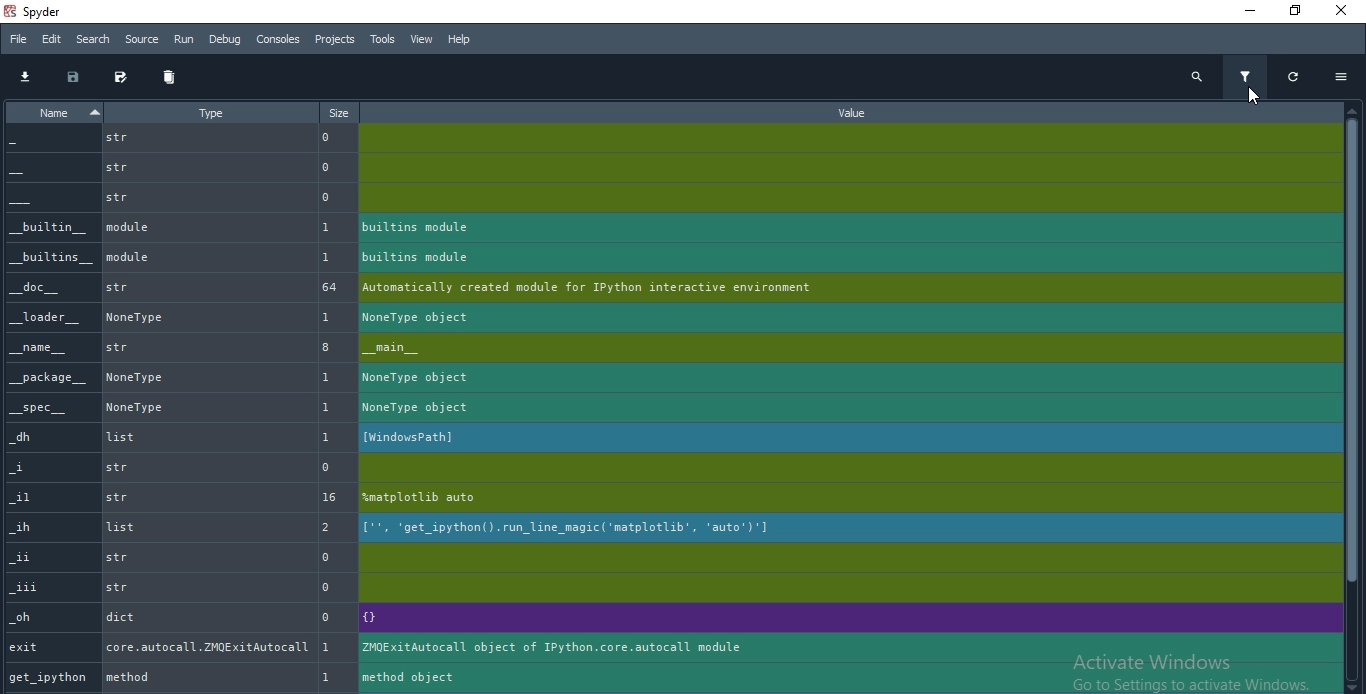 Image resolution: width=1366 pixels, height=694 pixels. I want to click on download, so click(28, 73).